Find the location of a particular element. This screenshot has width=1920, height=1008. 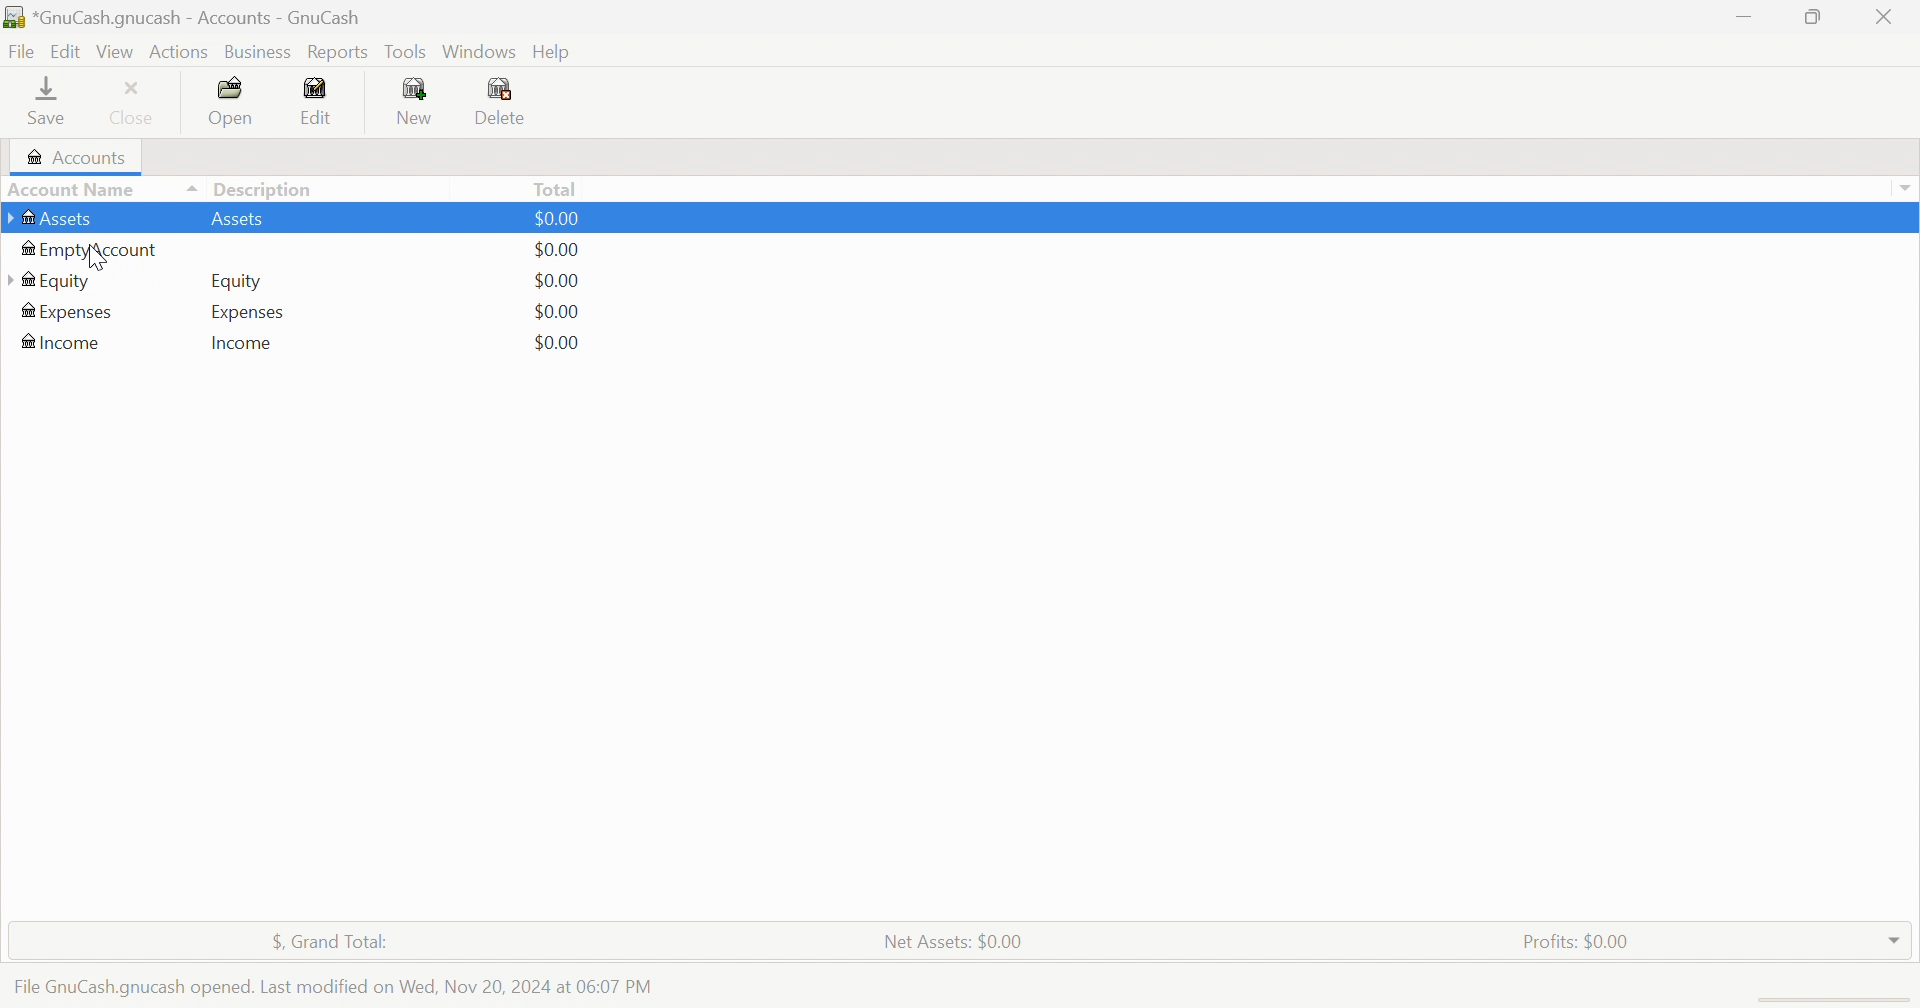

Close is located at coordinates (1889, 18).